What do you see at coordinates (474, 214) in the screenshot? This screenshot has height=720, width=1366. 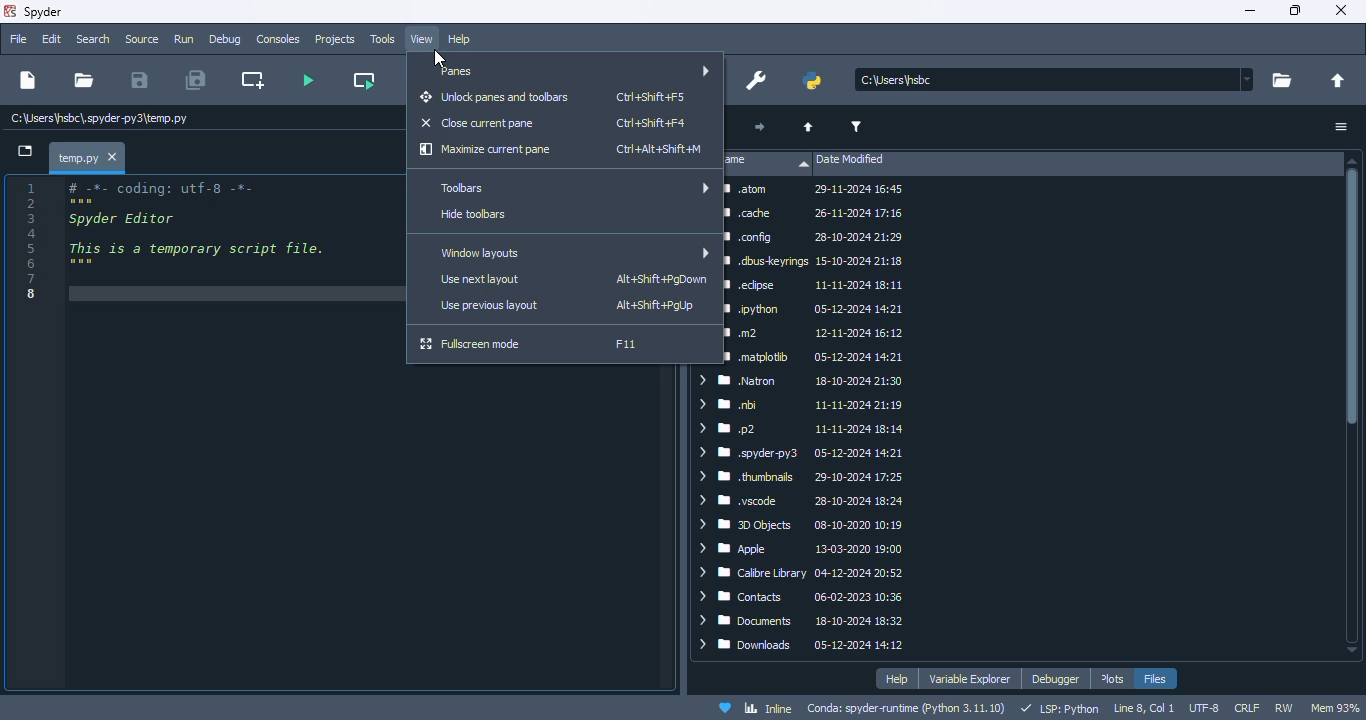 I see `hide toolbars` at bounding box center [474, 214].